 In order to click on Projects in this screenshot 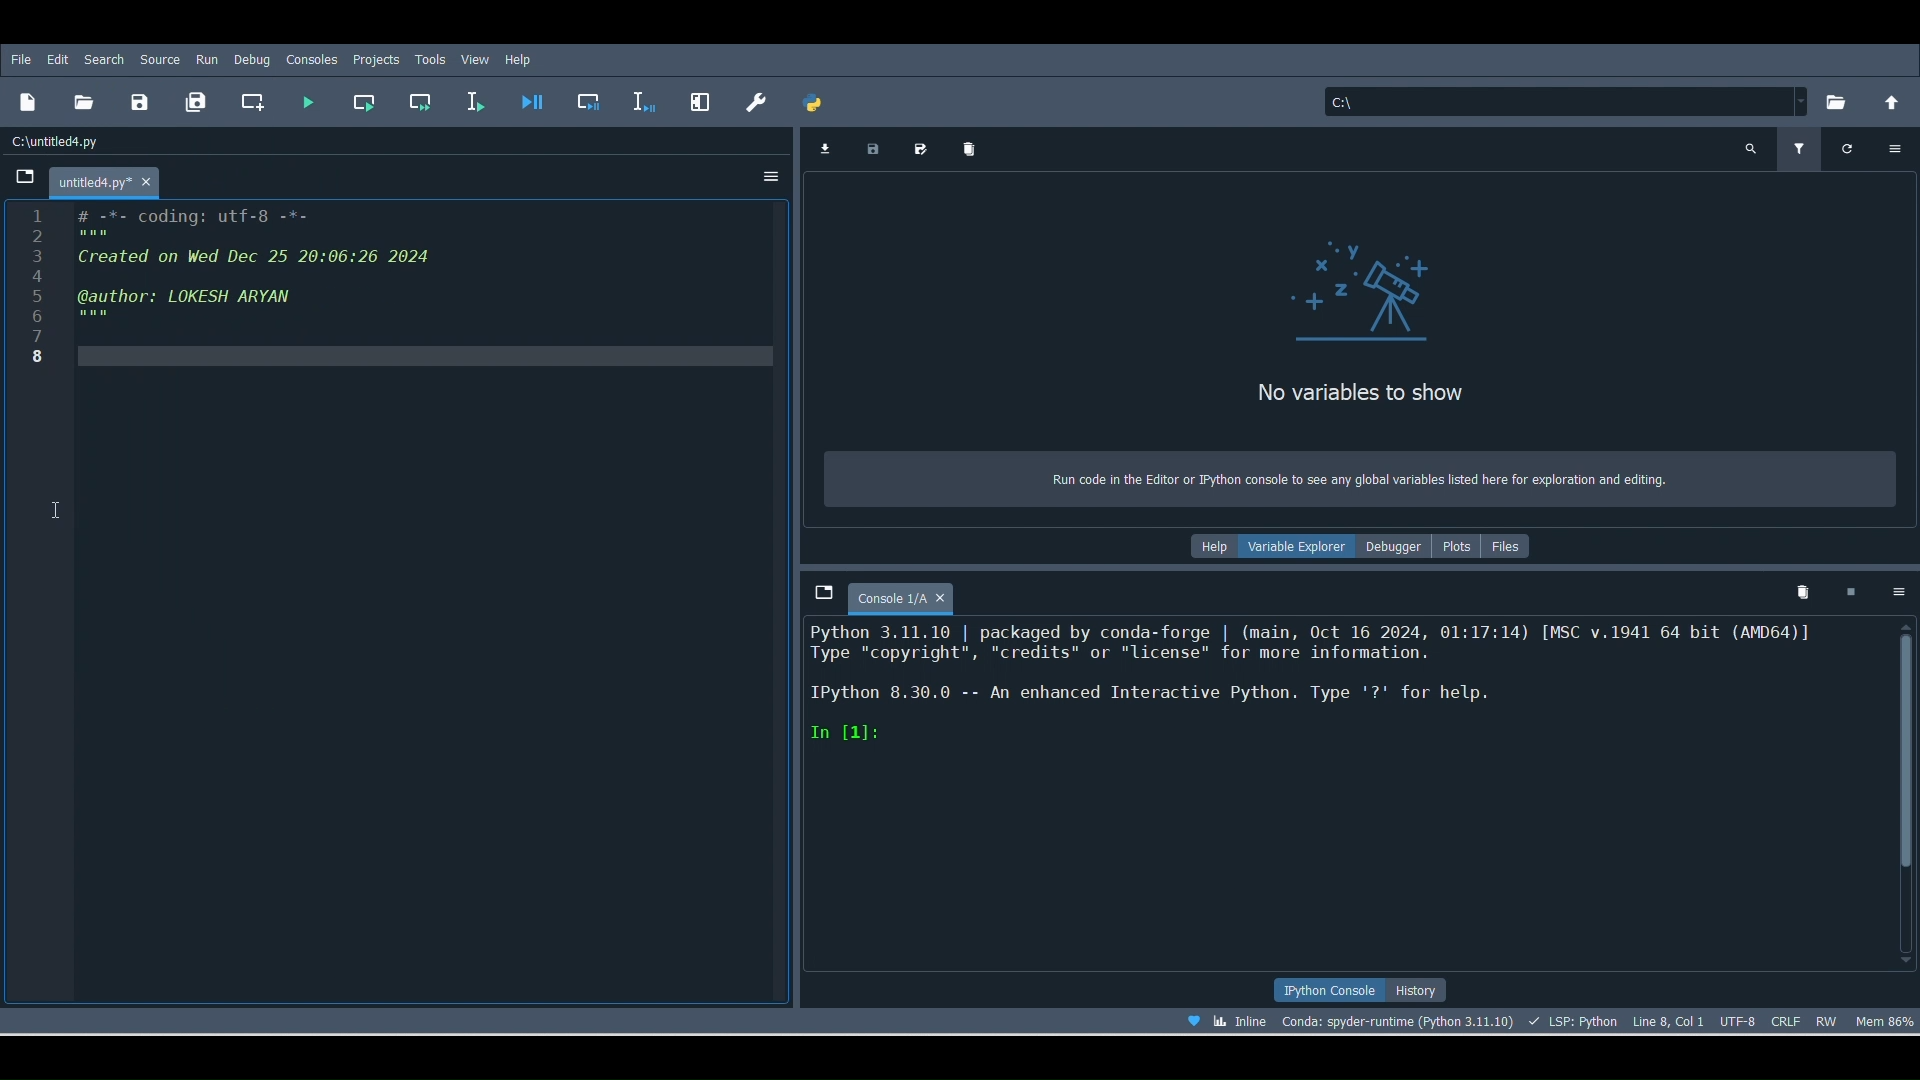, I will do `click(376, 61)`.